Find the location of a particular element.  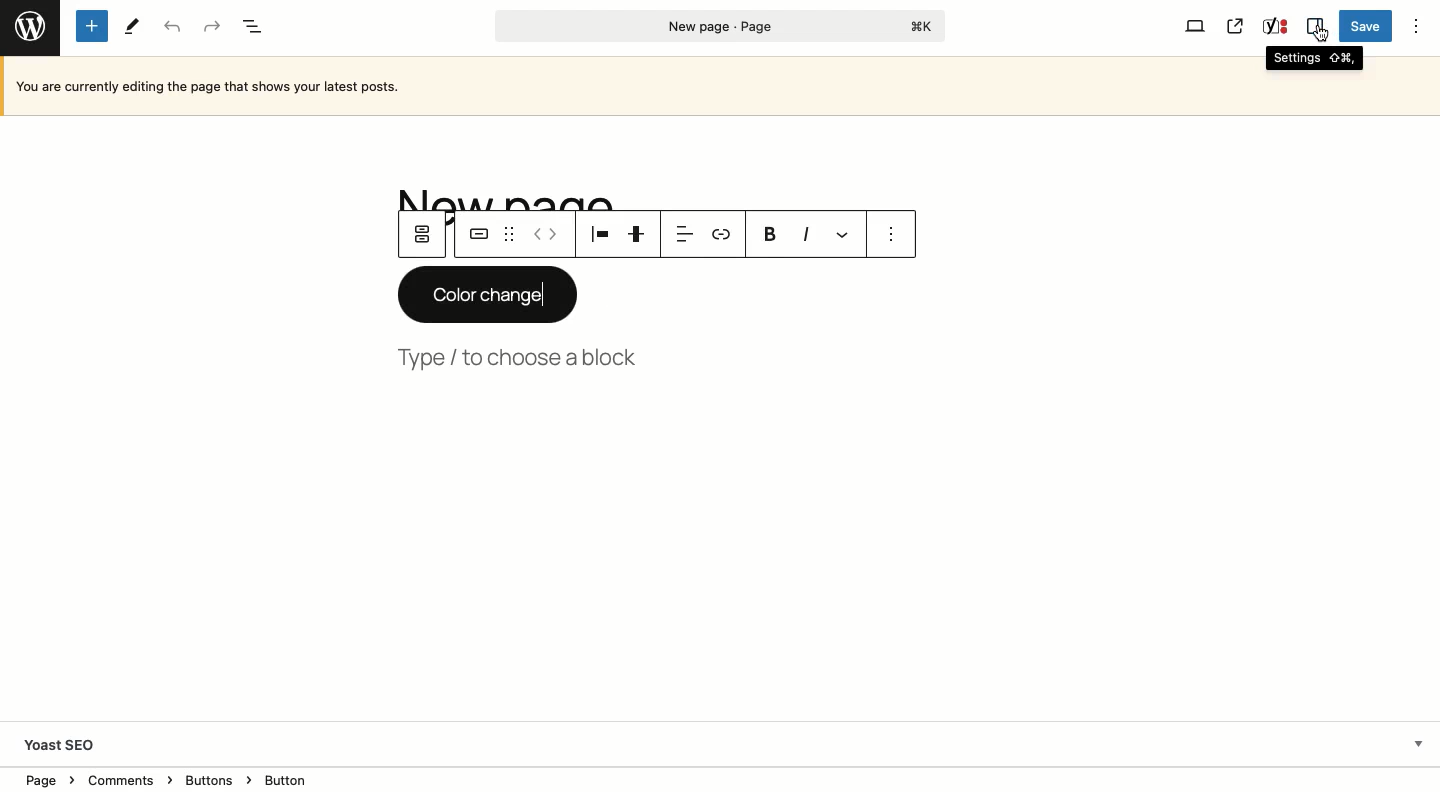

Parent button is located at coordinates (422, 234).